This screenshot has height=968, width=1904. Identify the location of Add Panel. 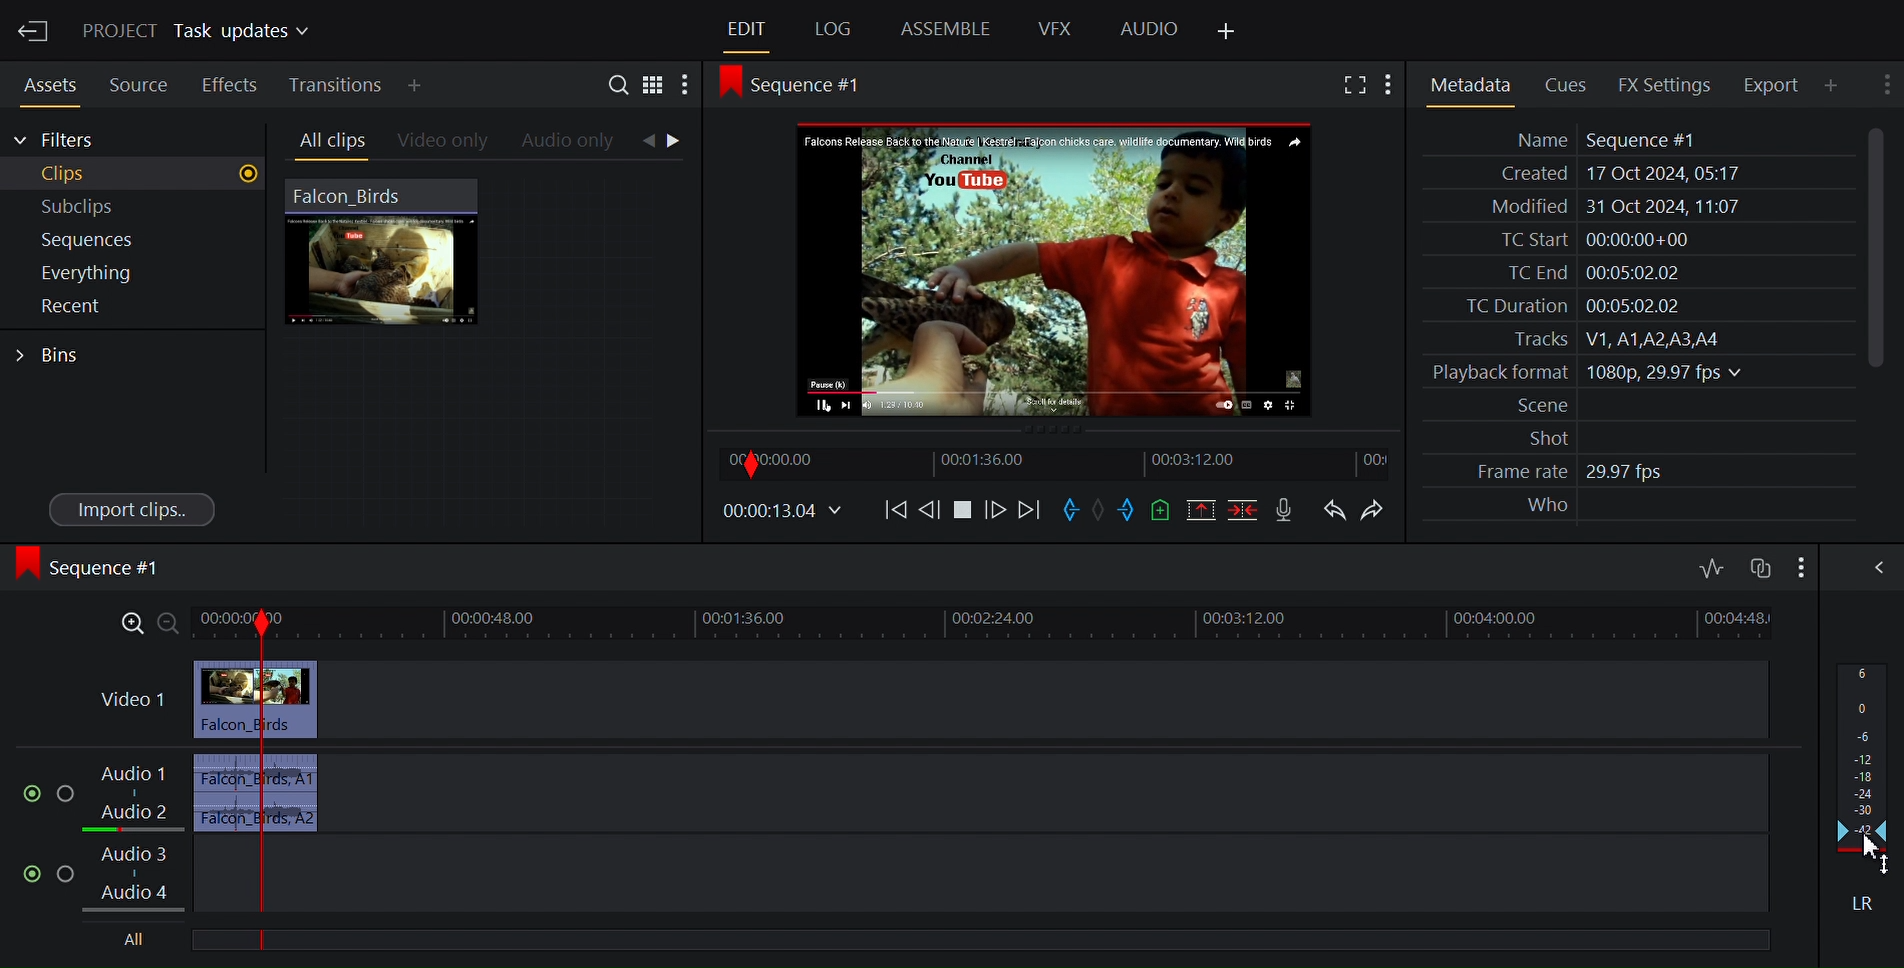
(1231, 28).